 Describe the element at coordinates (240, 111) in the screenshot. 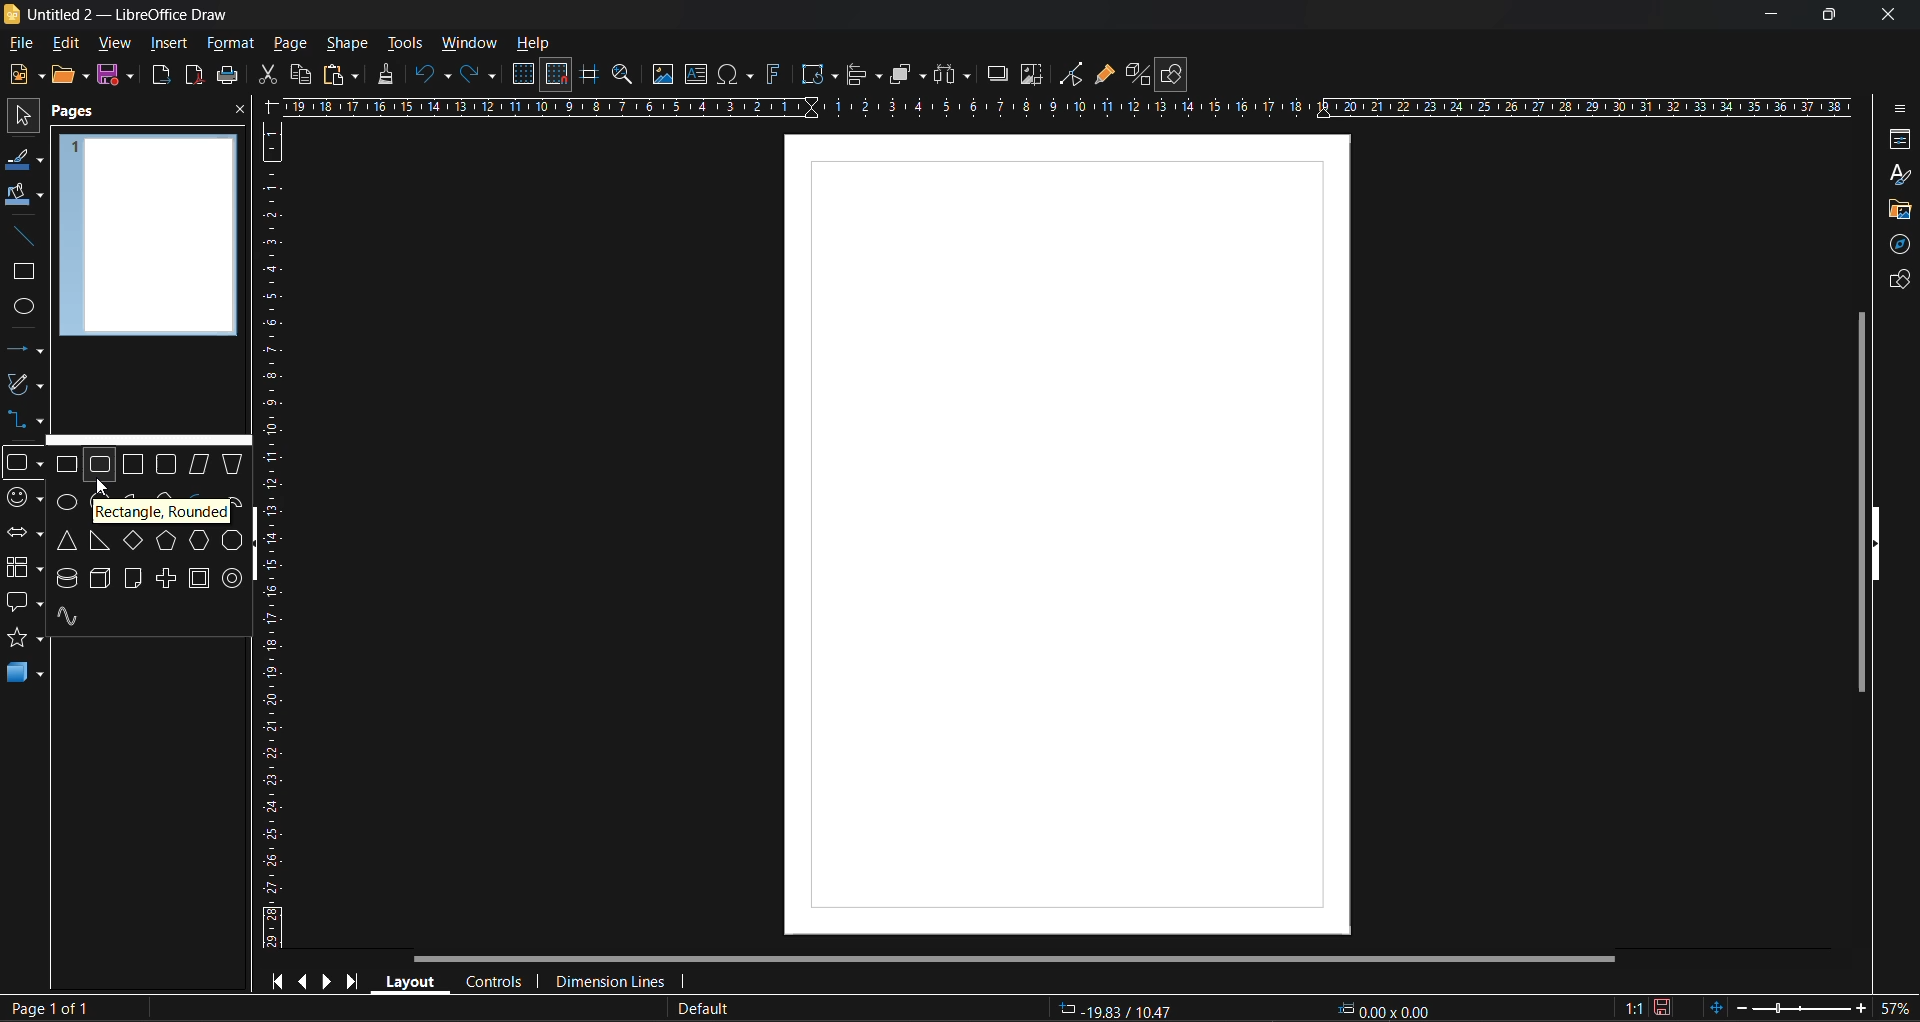

I see `close` at that location.